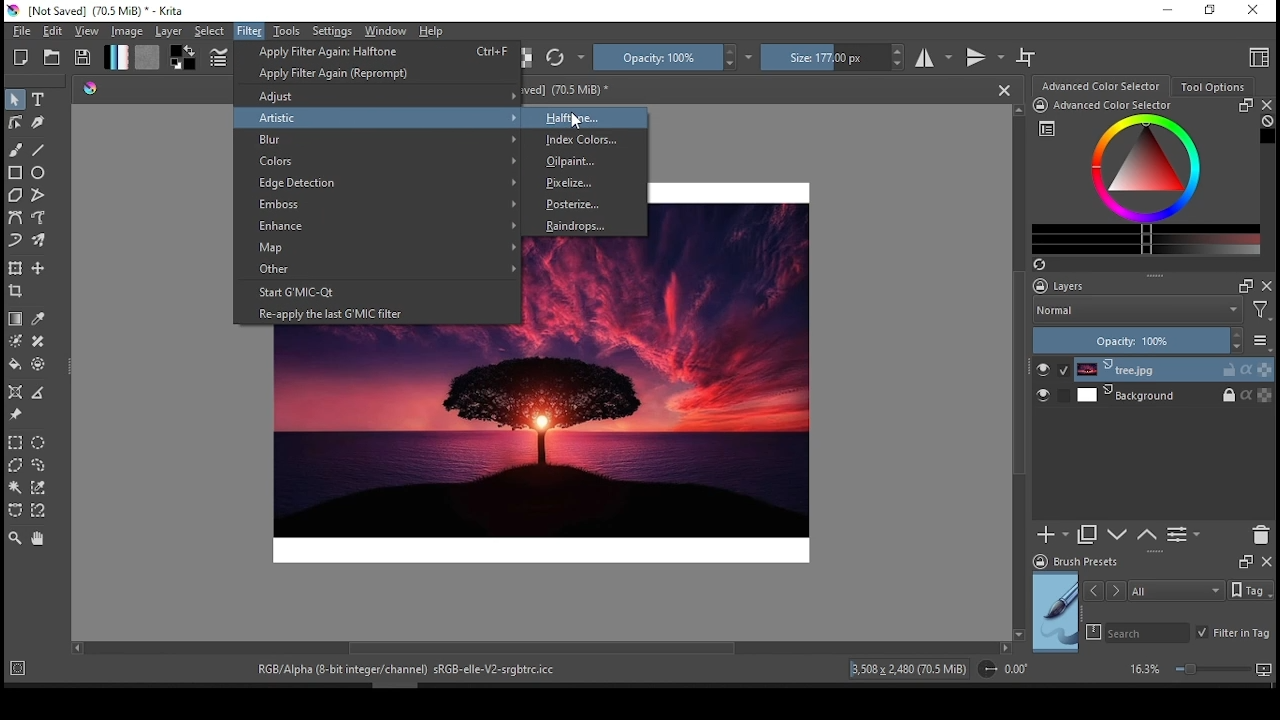 The width and height of the screenshot is (1280, 720). I want to click on measure the distance between two points, so click(38, 393).